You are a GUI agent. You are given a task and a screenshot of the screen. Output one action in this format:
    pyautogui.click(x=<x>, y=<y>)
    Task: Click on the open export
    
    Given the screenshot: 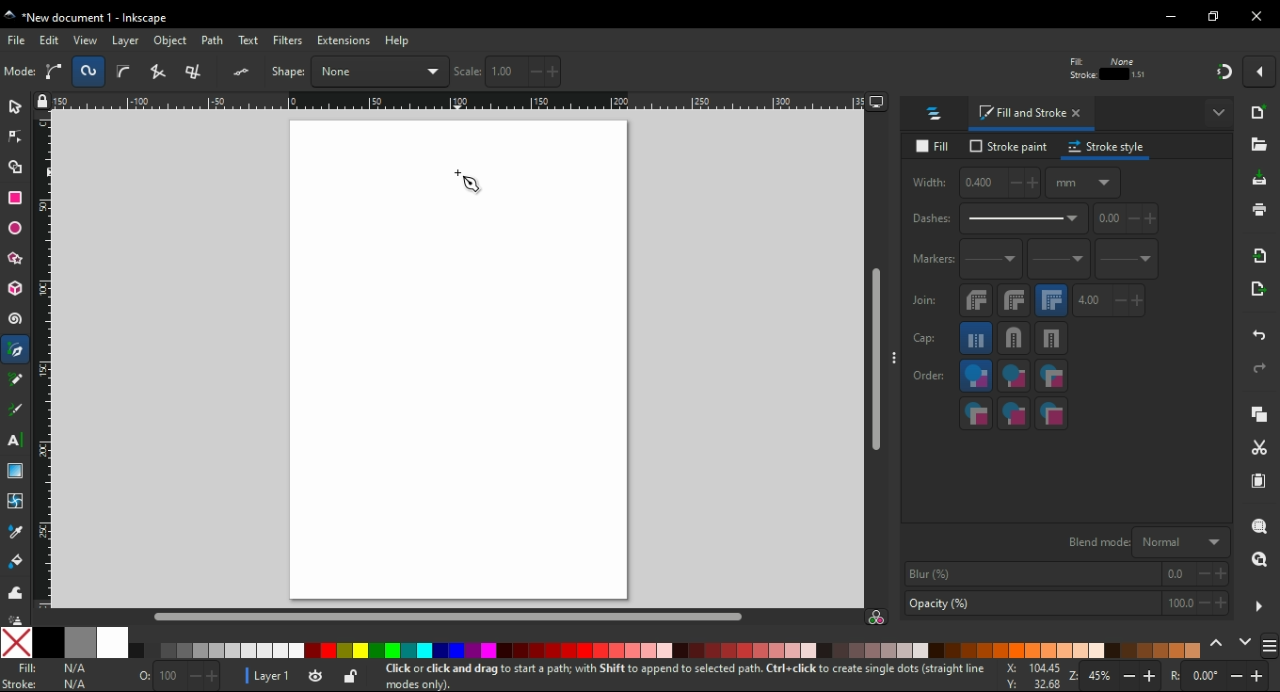 What is the action you would take?
    pyautogui.click(x=1256, y=294)
    